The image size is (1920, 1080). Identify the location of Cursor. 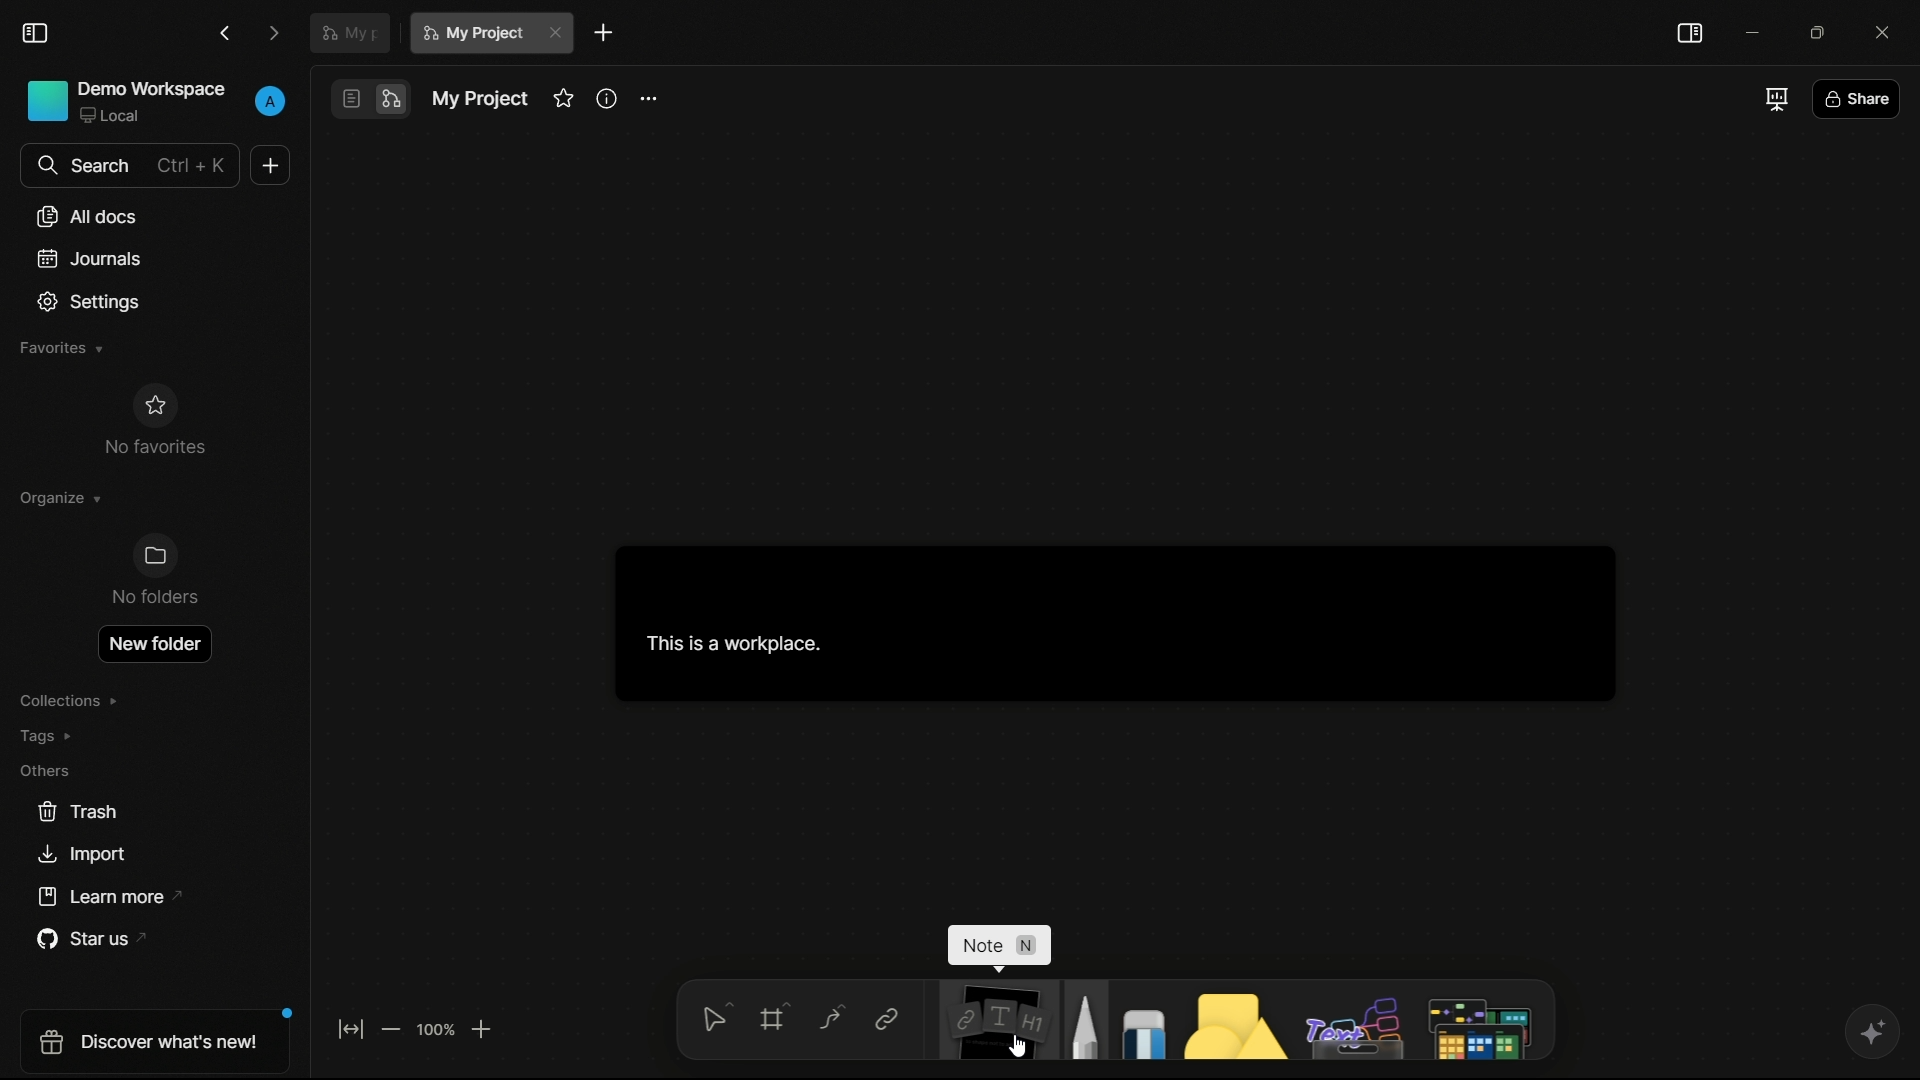
(1027, 1046).